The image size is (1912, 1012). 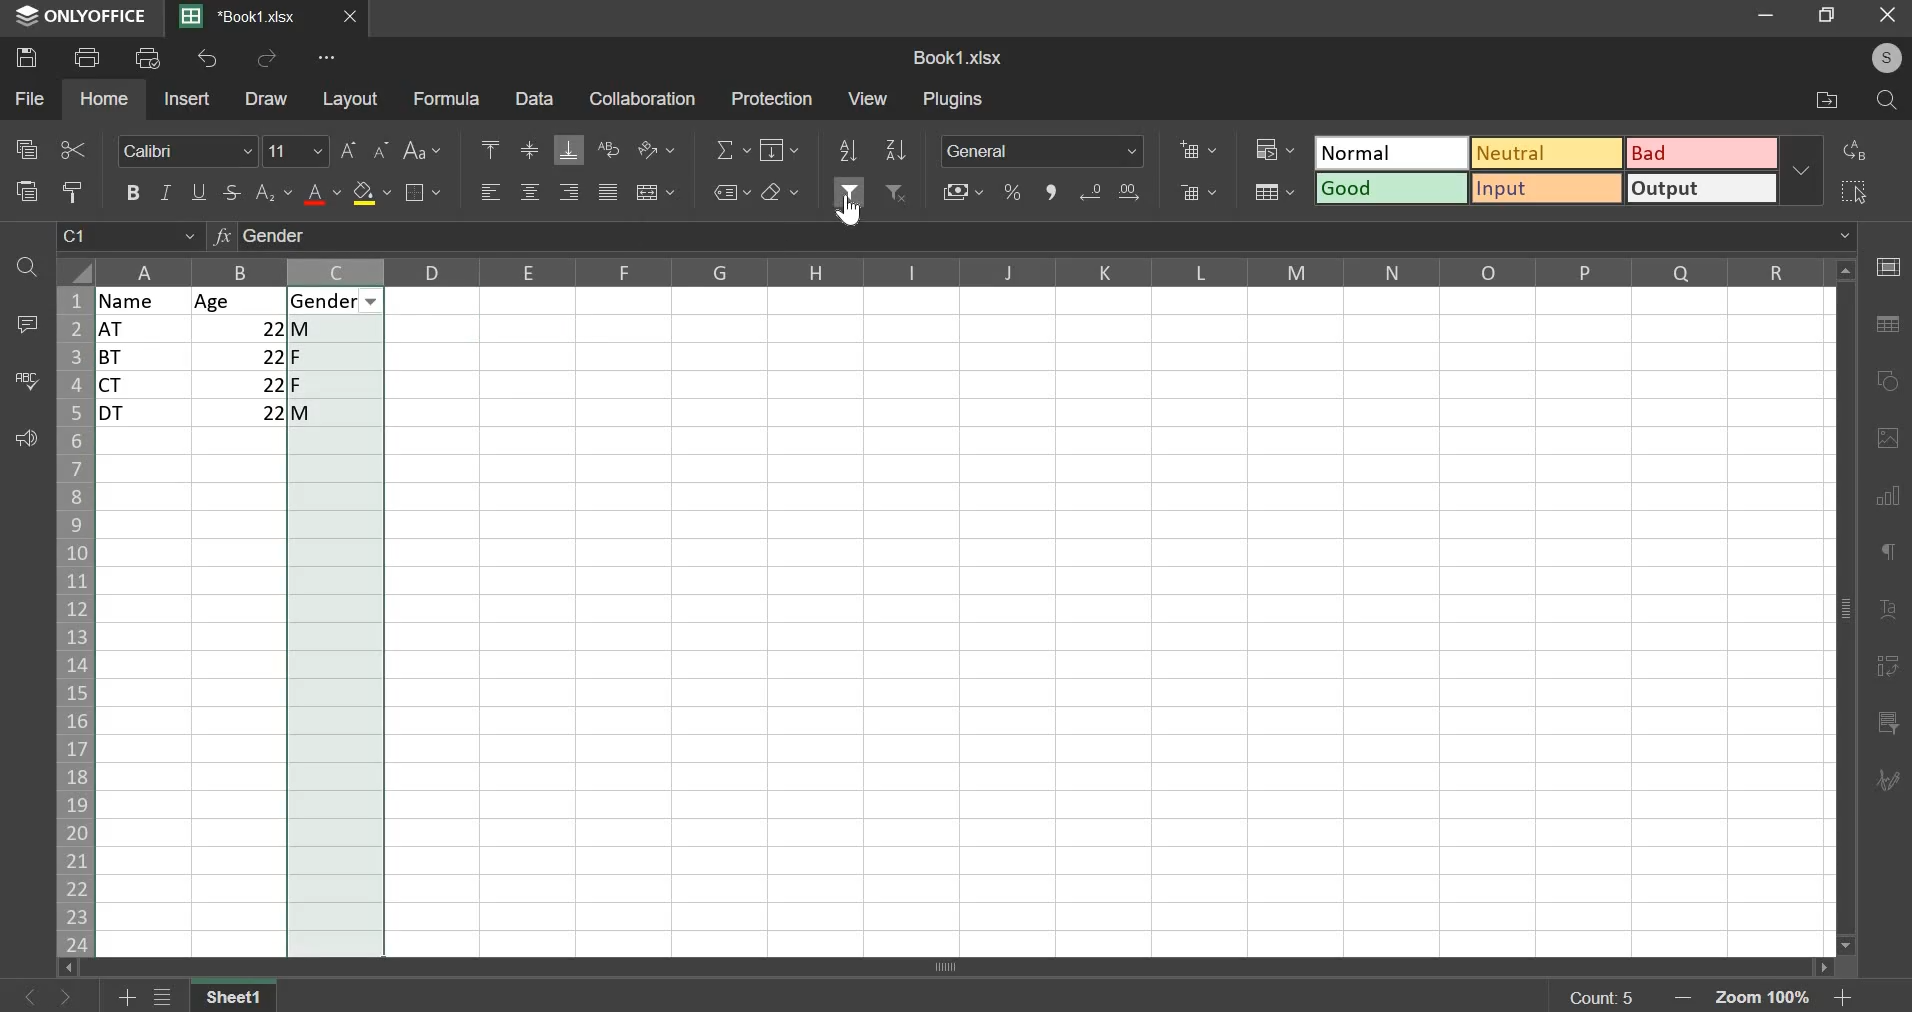 I want to click on clear, so click(x=780, y=191).